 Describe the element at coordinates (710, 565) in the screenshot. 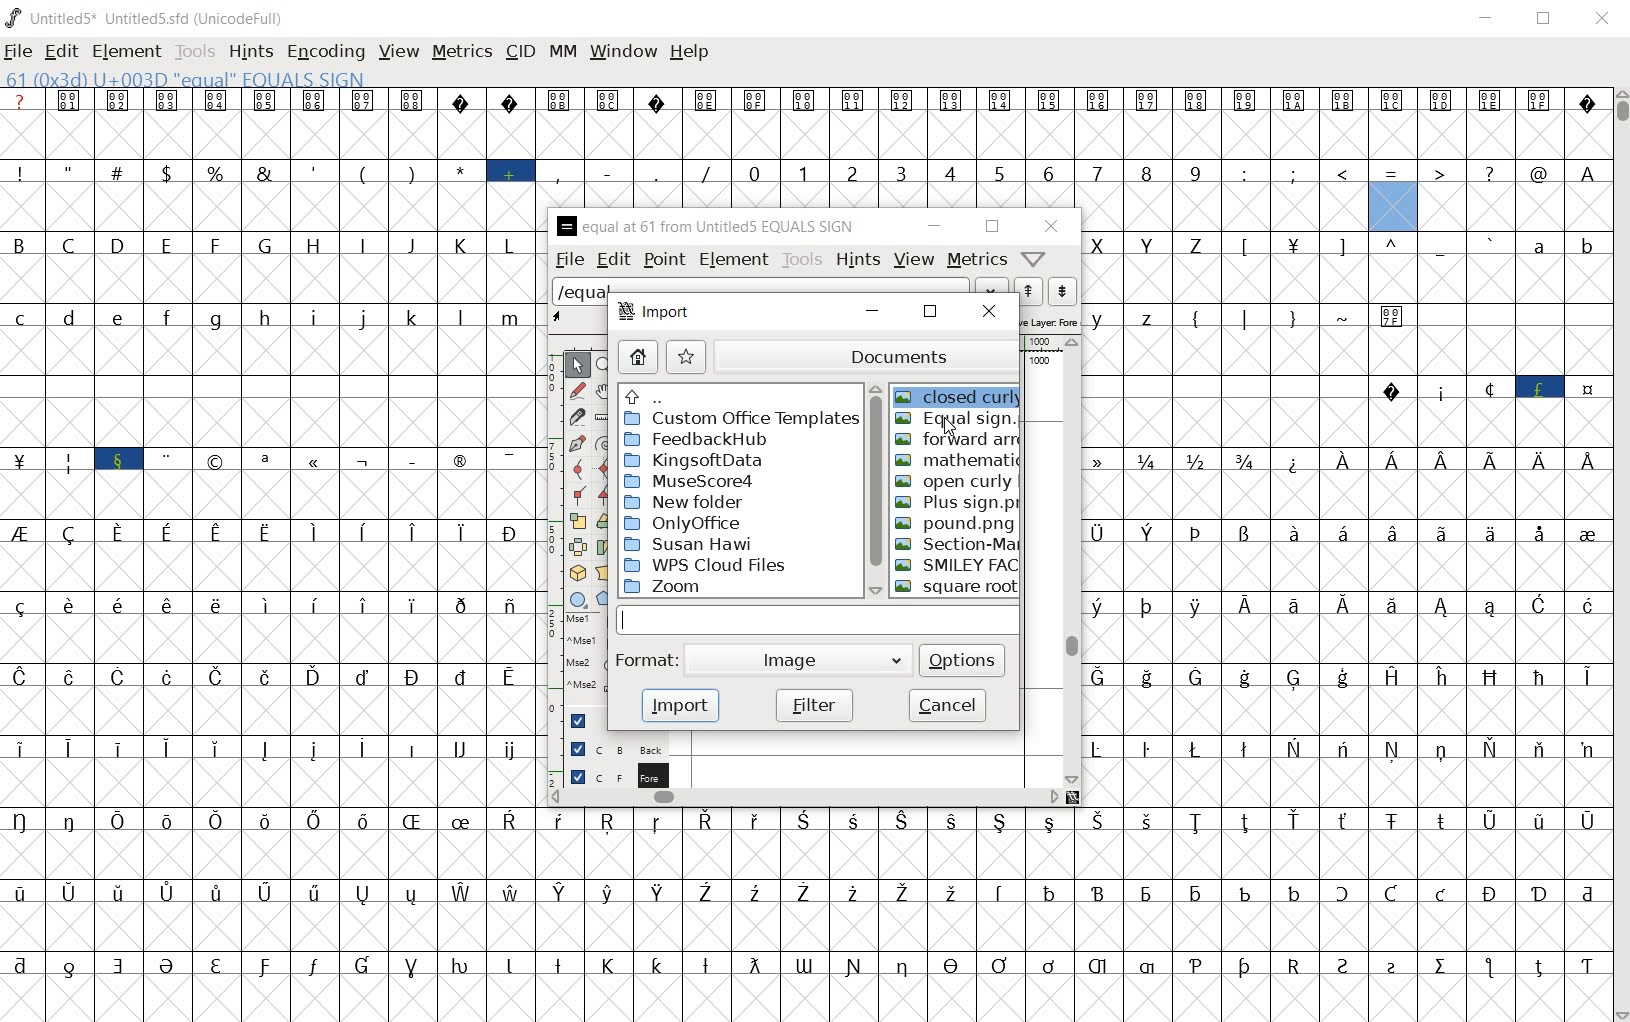

I see `WPS CLOUD FILES` at that location.